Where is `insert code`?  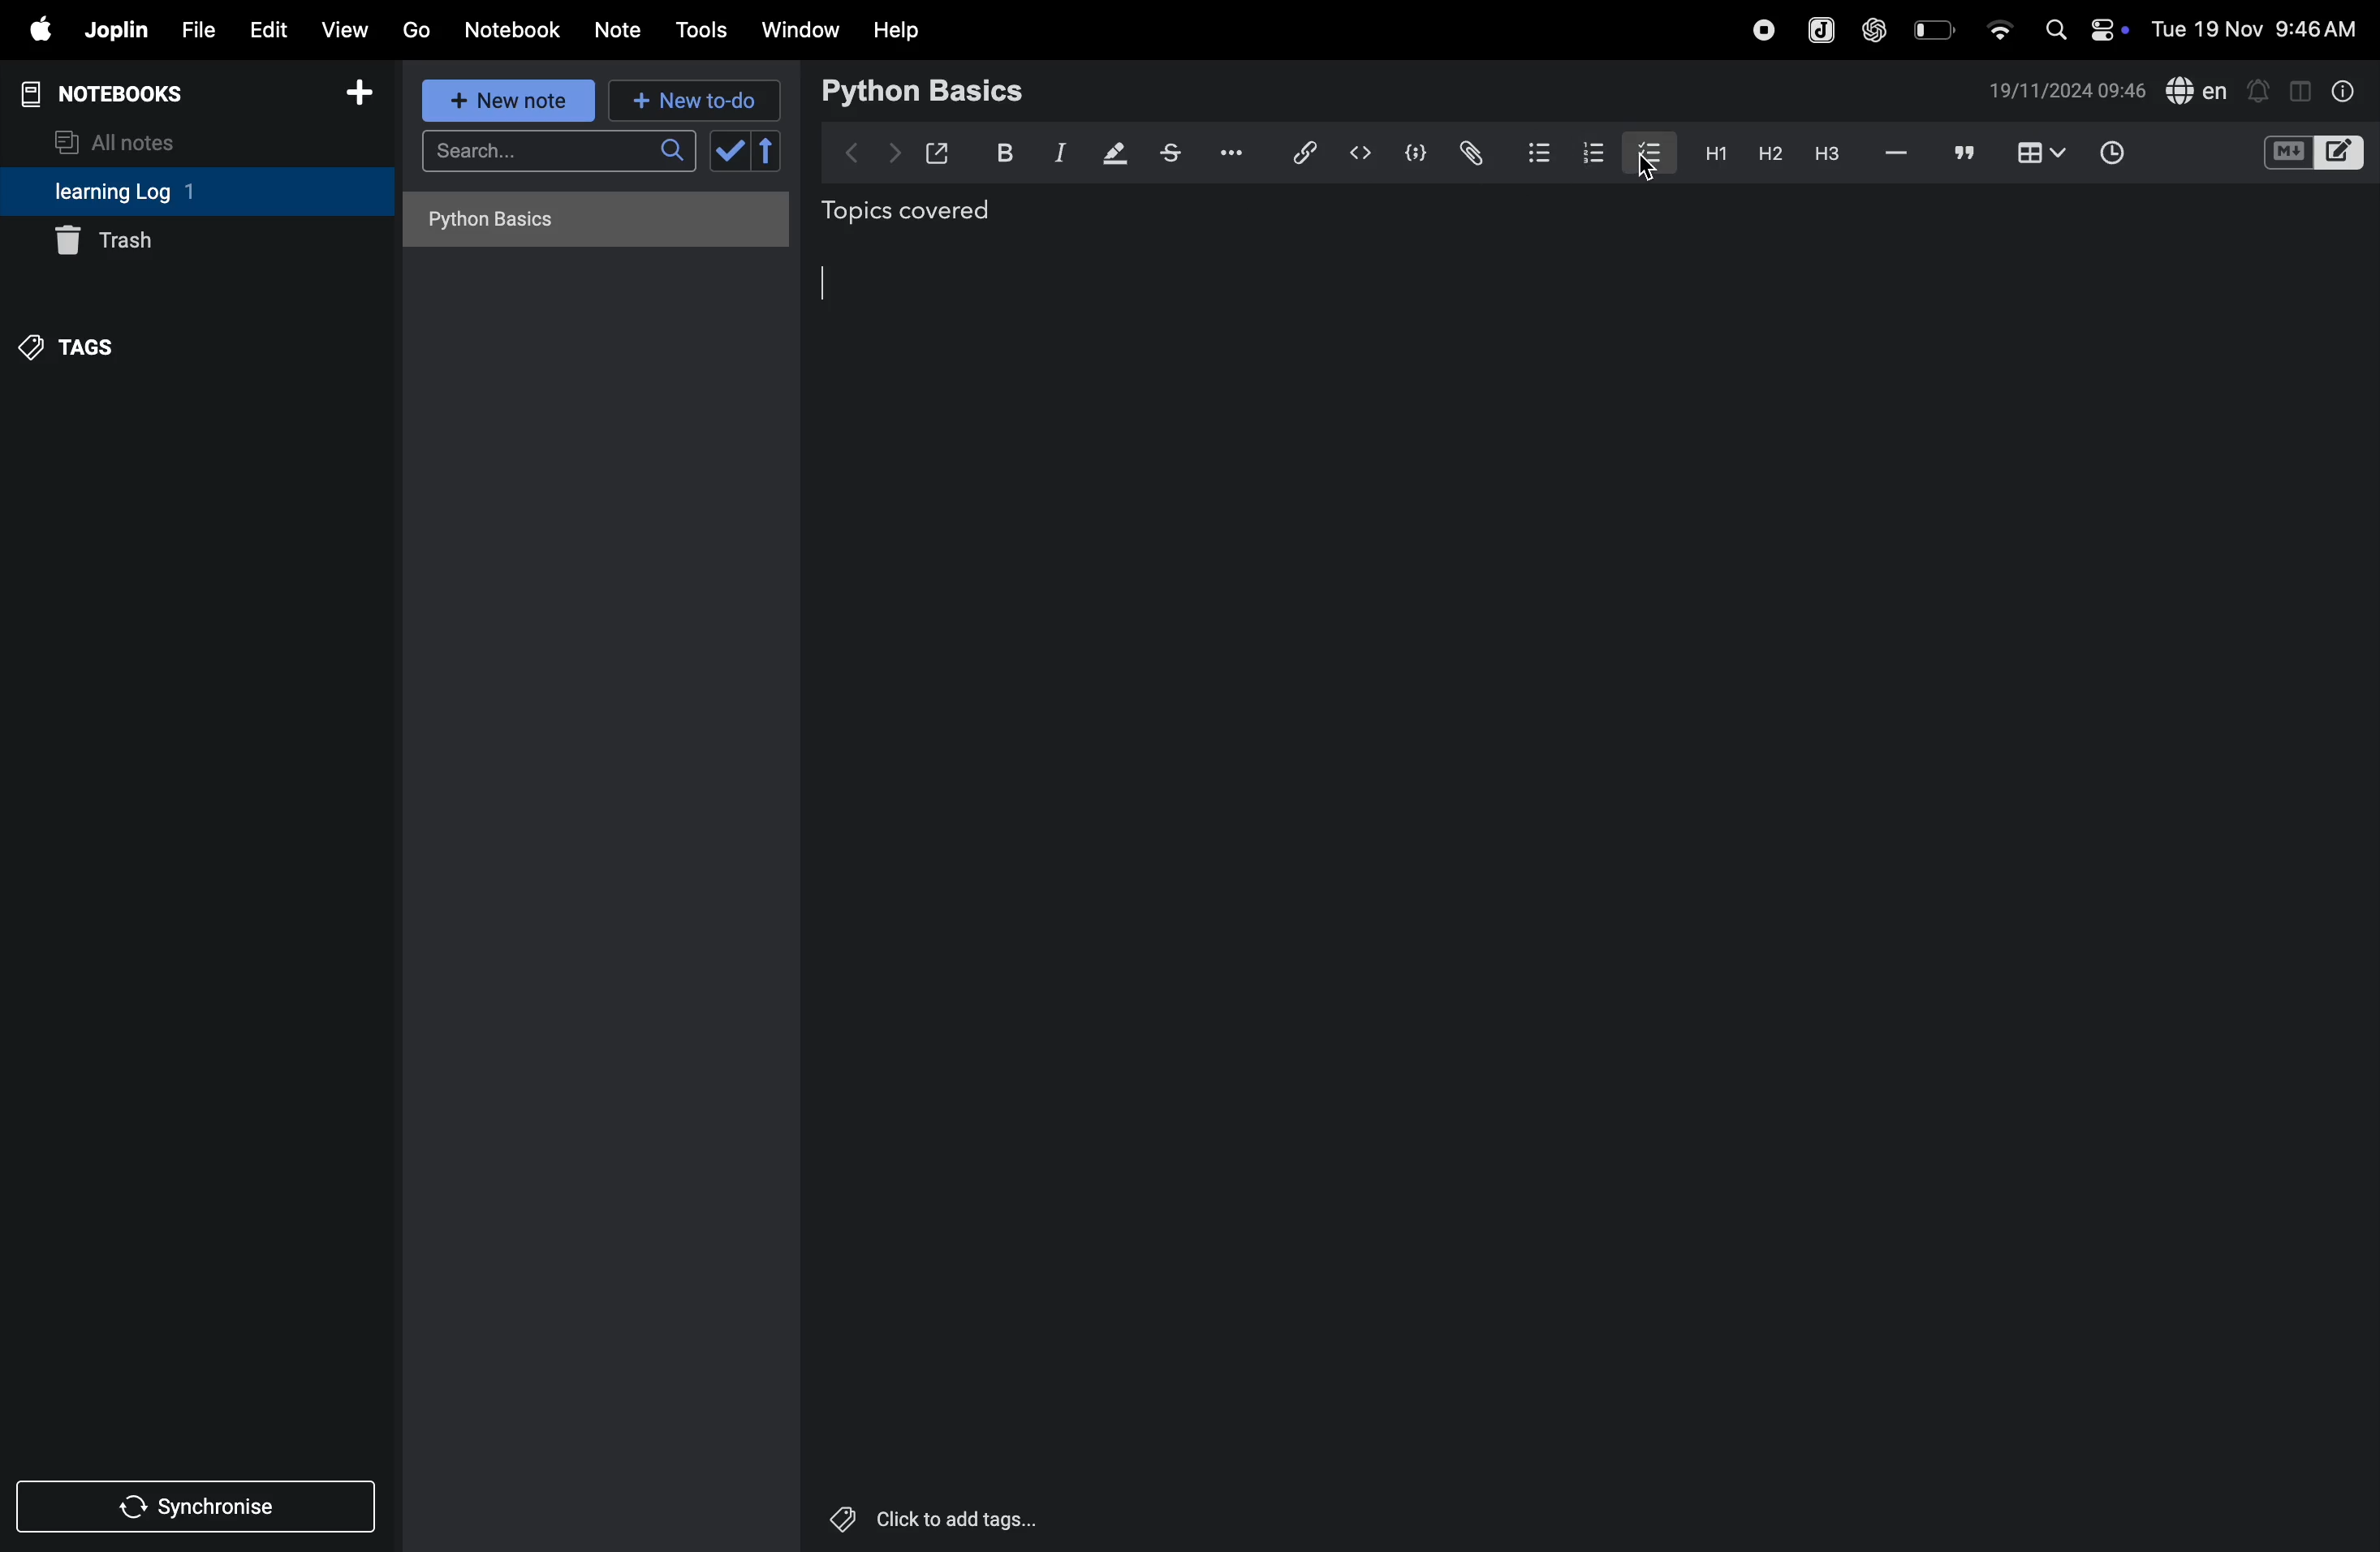
insert code is located at coordinates (1362, 153).